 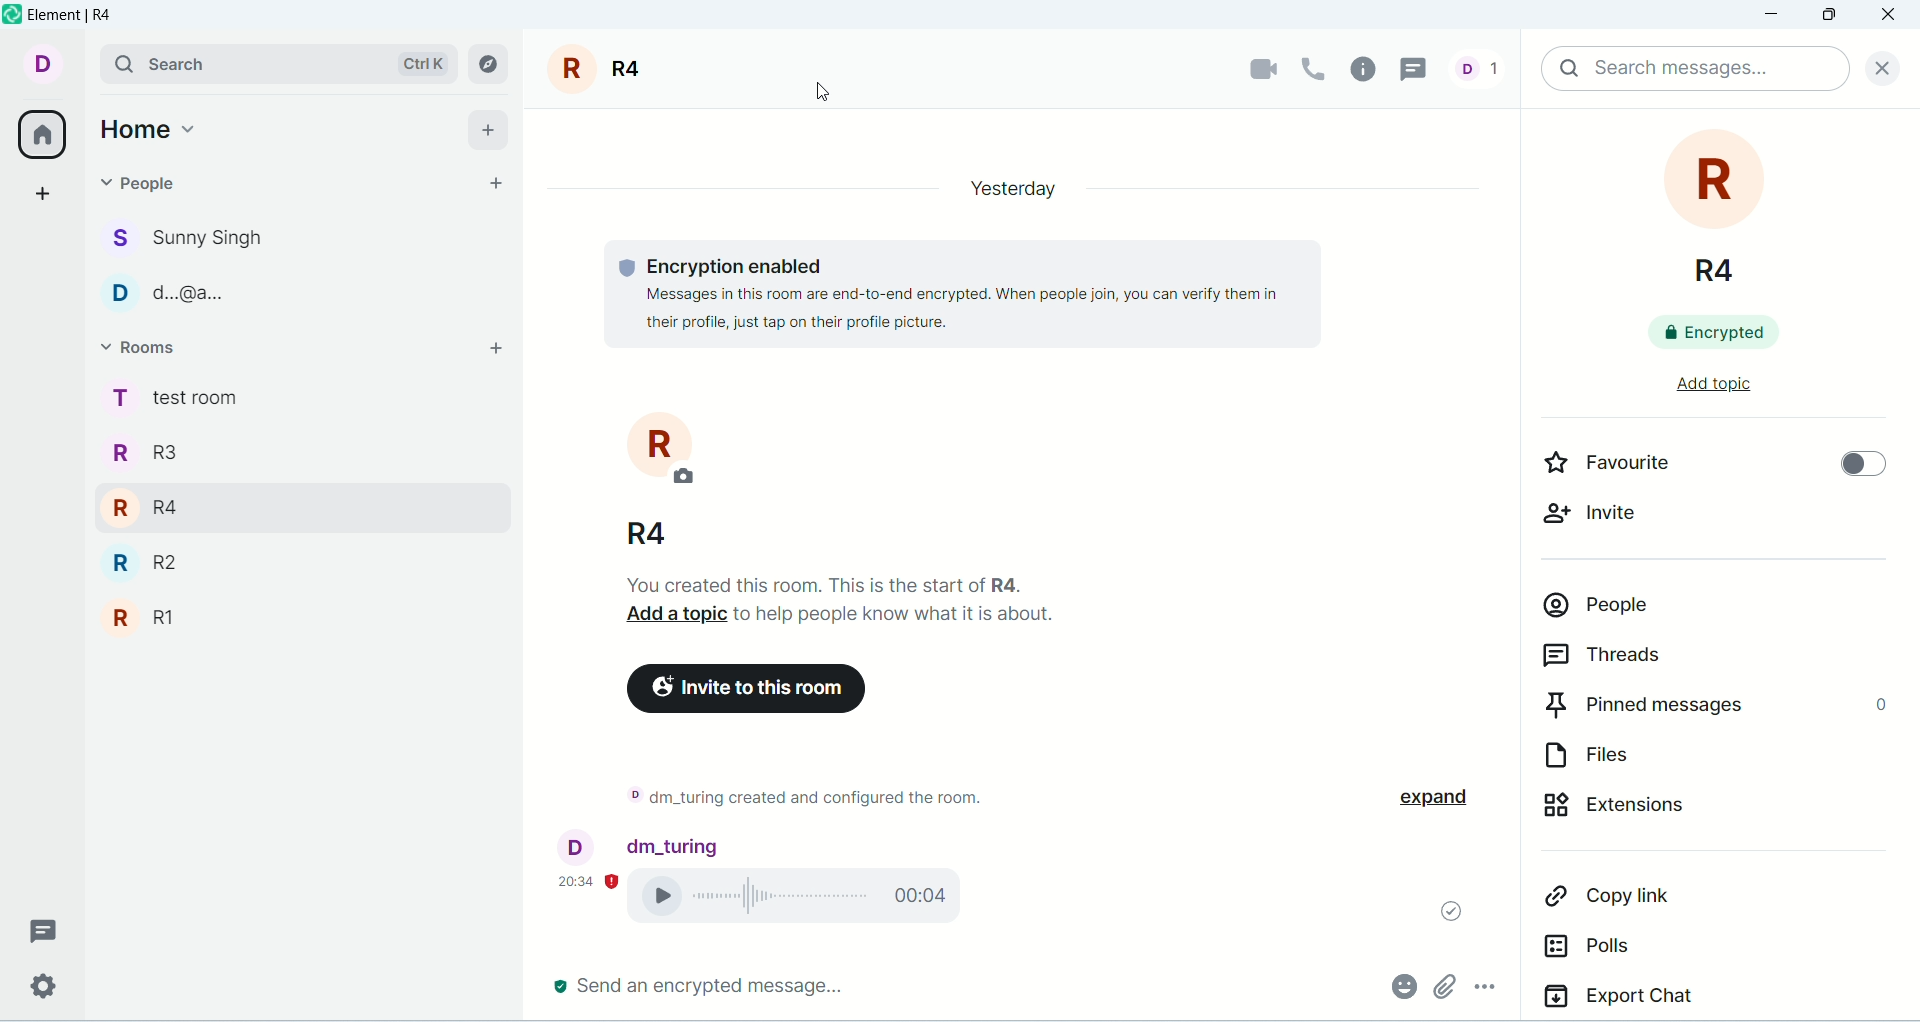 What do you see at coordinates (1877, 65) in the screenshot?
I see `close` at bounding box center [1877, 65].